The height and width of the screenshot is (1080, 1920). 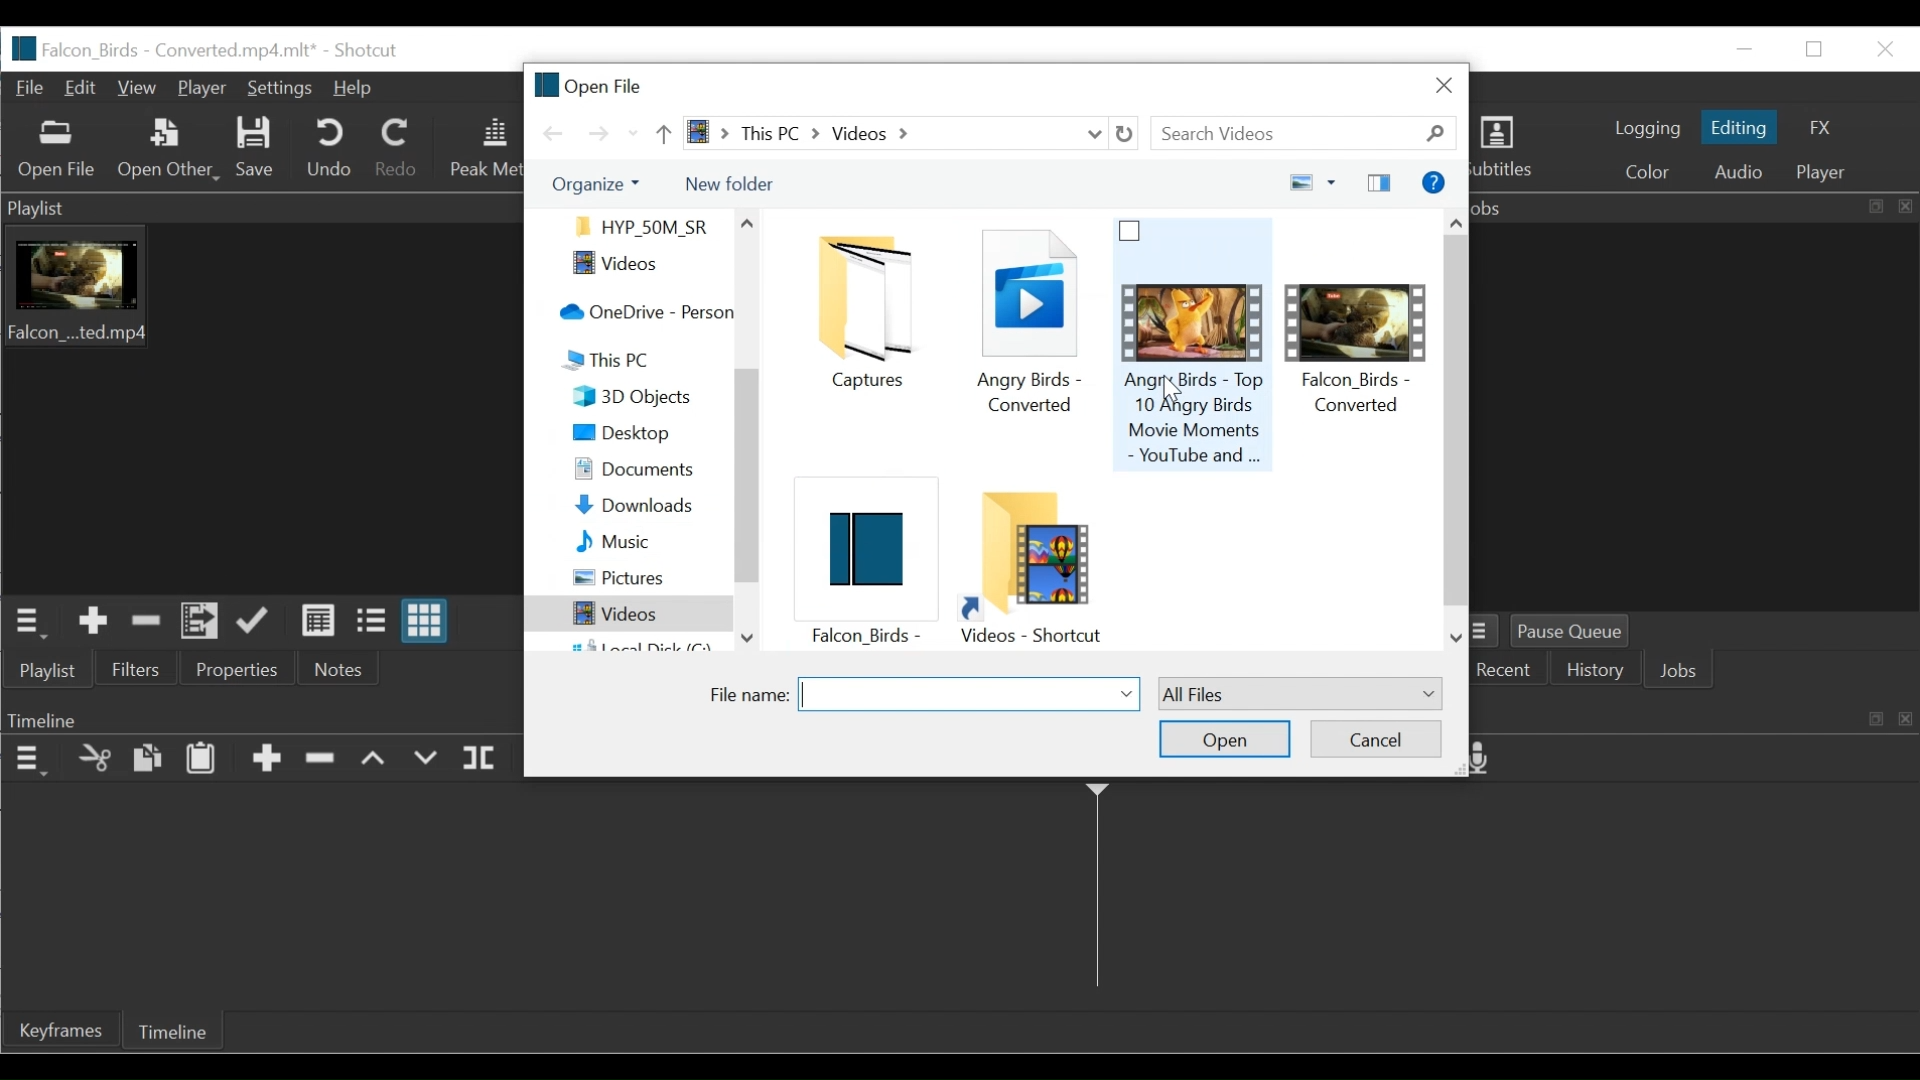 What do you see at coordinates (1826, 174) in the screenshot?
I see `player` at bounding box center [1826, 174].